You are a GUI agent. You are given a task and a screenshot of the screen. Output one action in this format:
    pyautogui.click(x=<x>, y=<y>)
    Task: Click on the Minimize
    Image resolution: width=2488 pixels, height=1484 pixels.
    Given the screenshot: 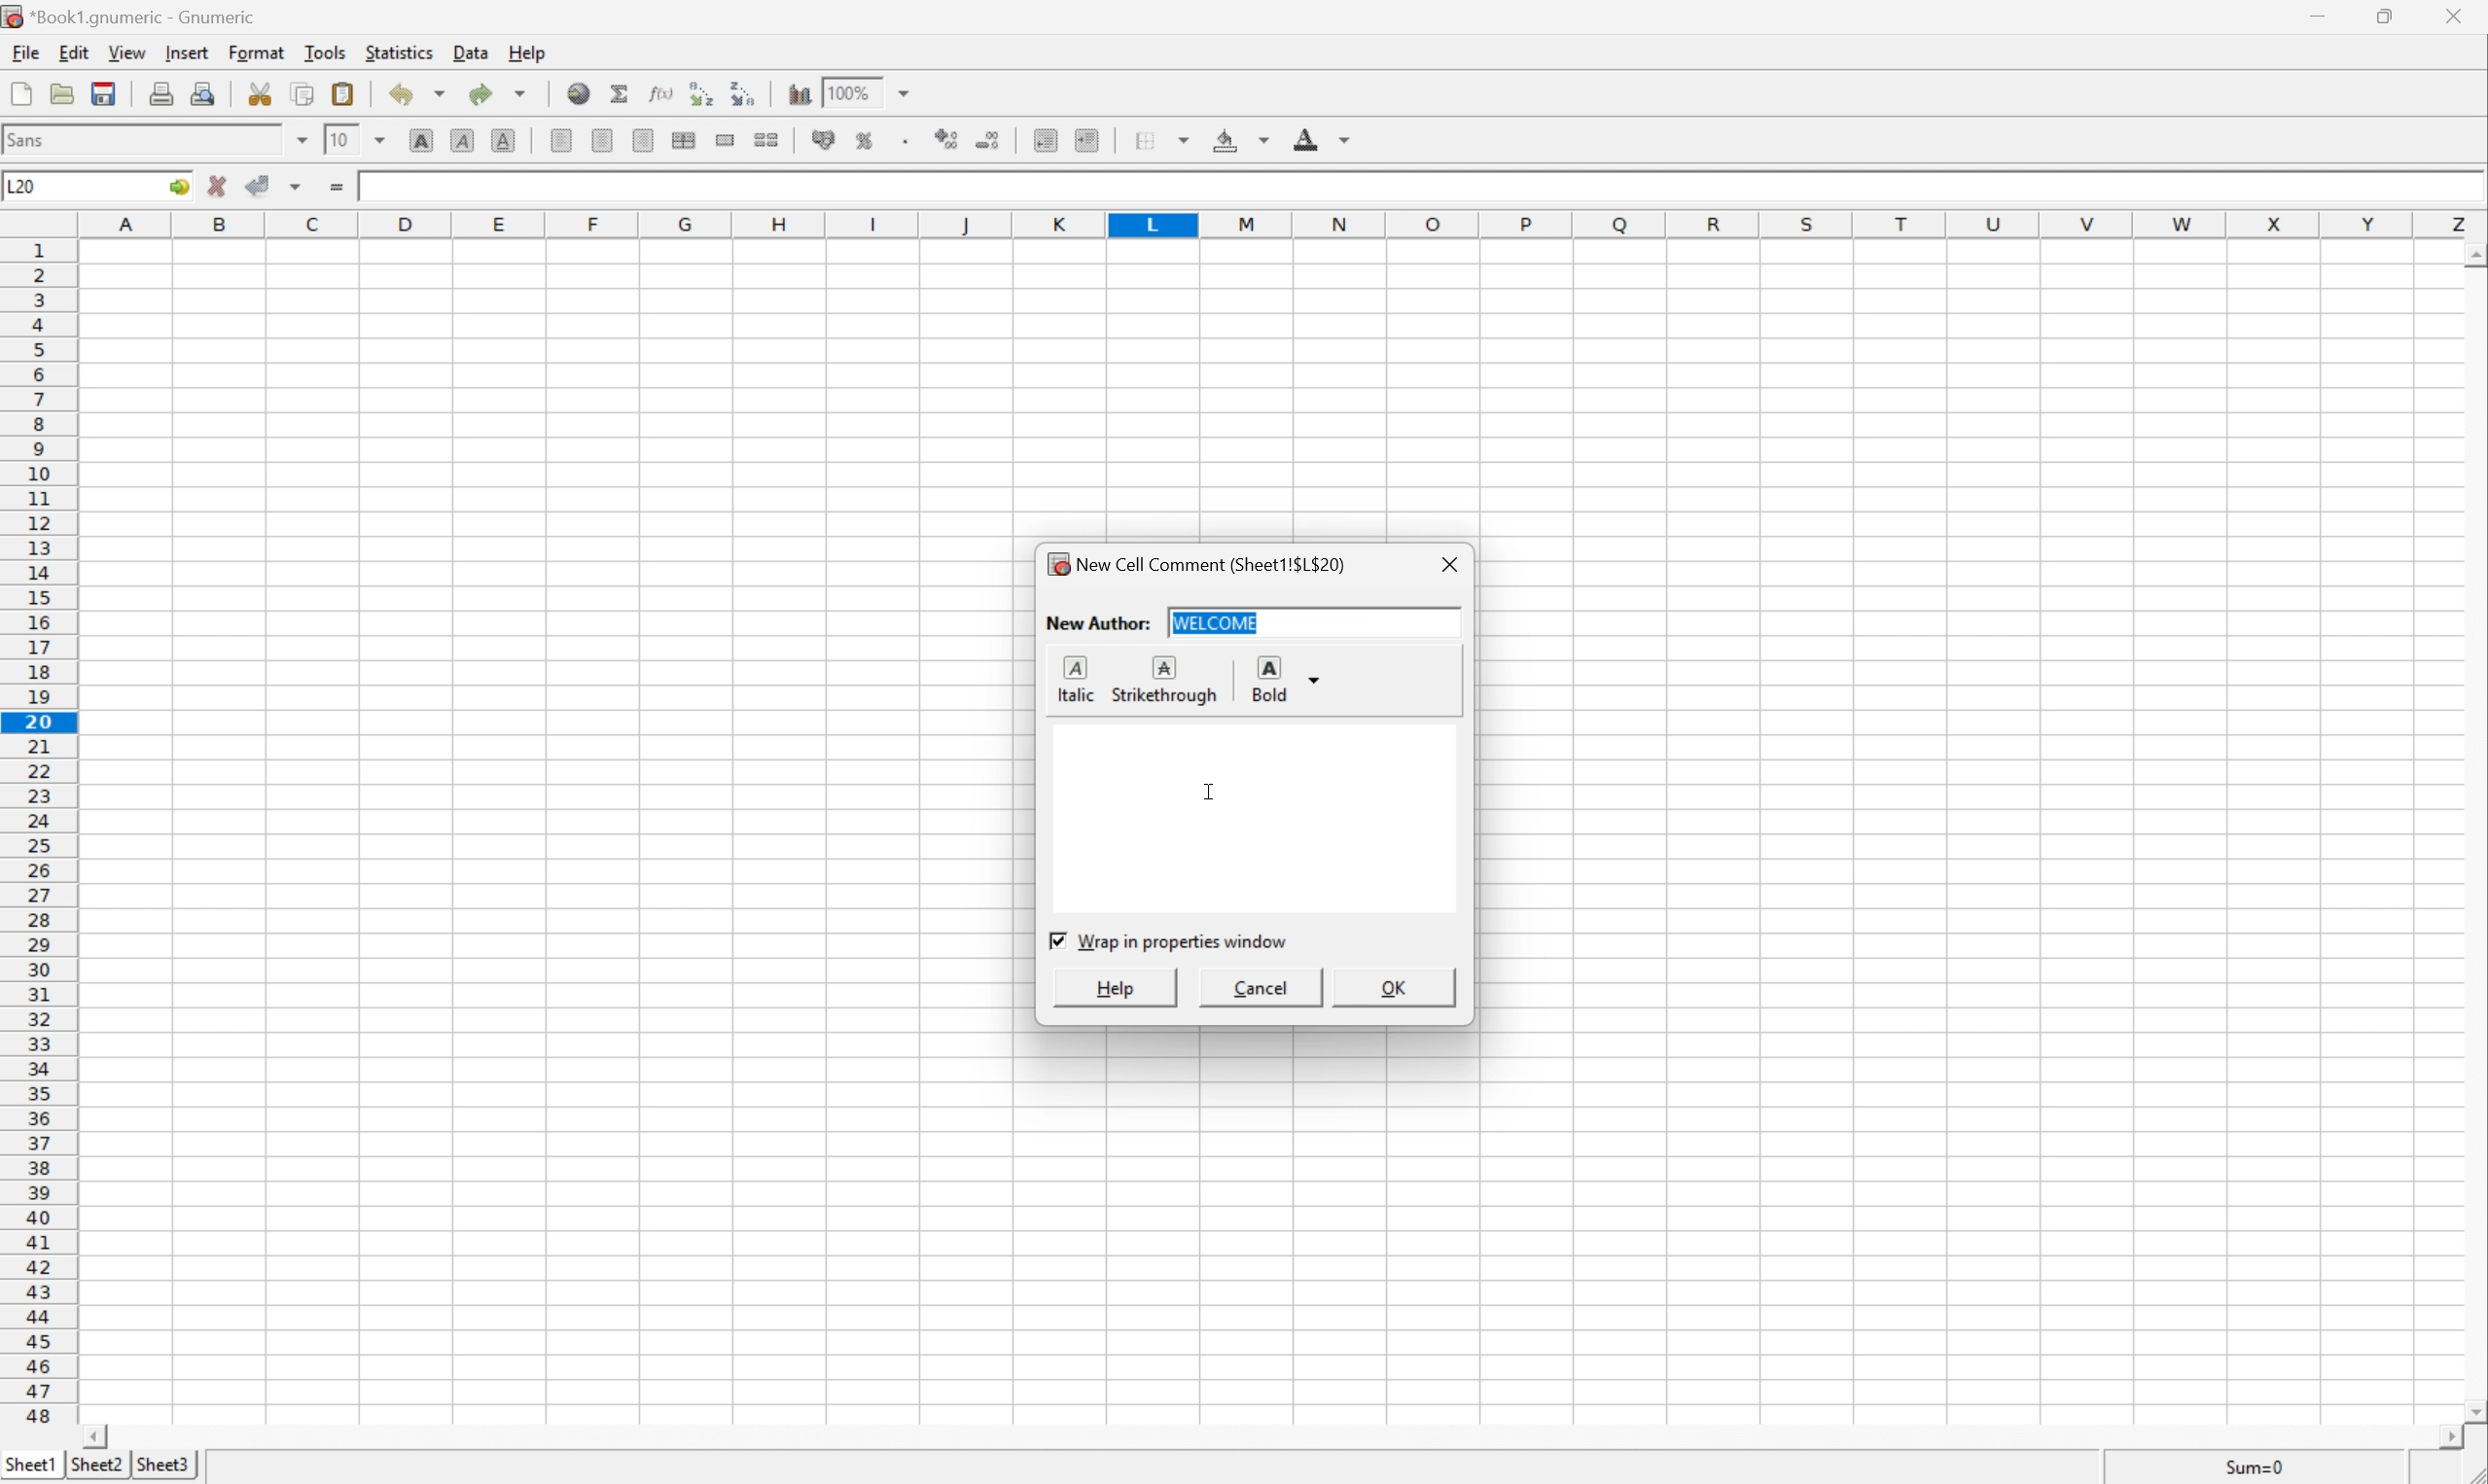 What is the action you would take?
    pyautogui.click(x=2322, y=14)
    